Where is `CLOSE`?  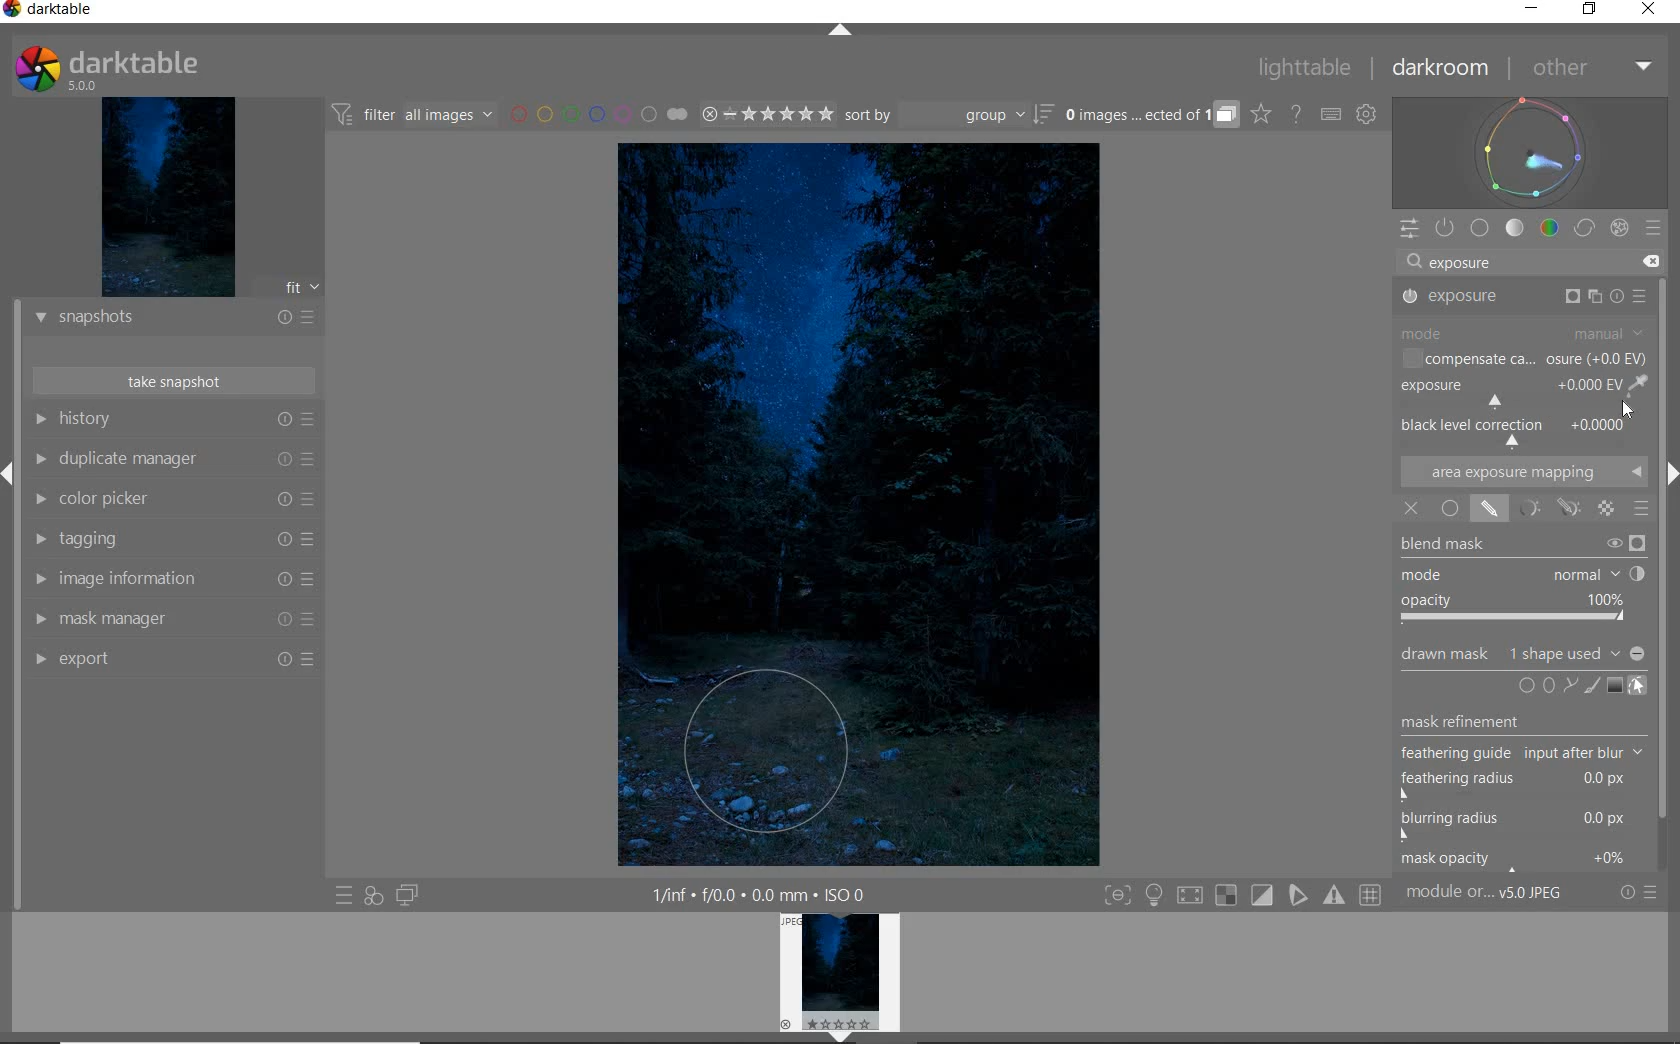
CLOSE is located at coordinates (1648, 12).